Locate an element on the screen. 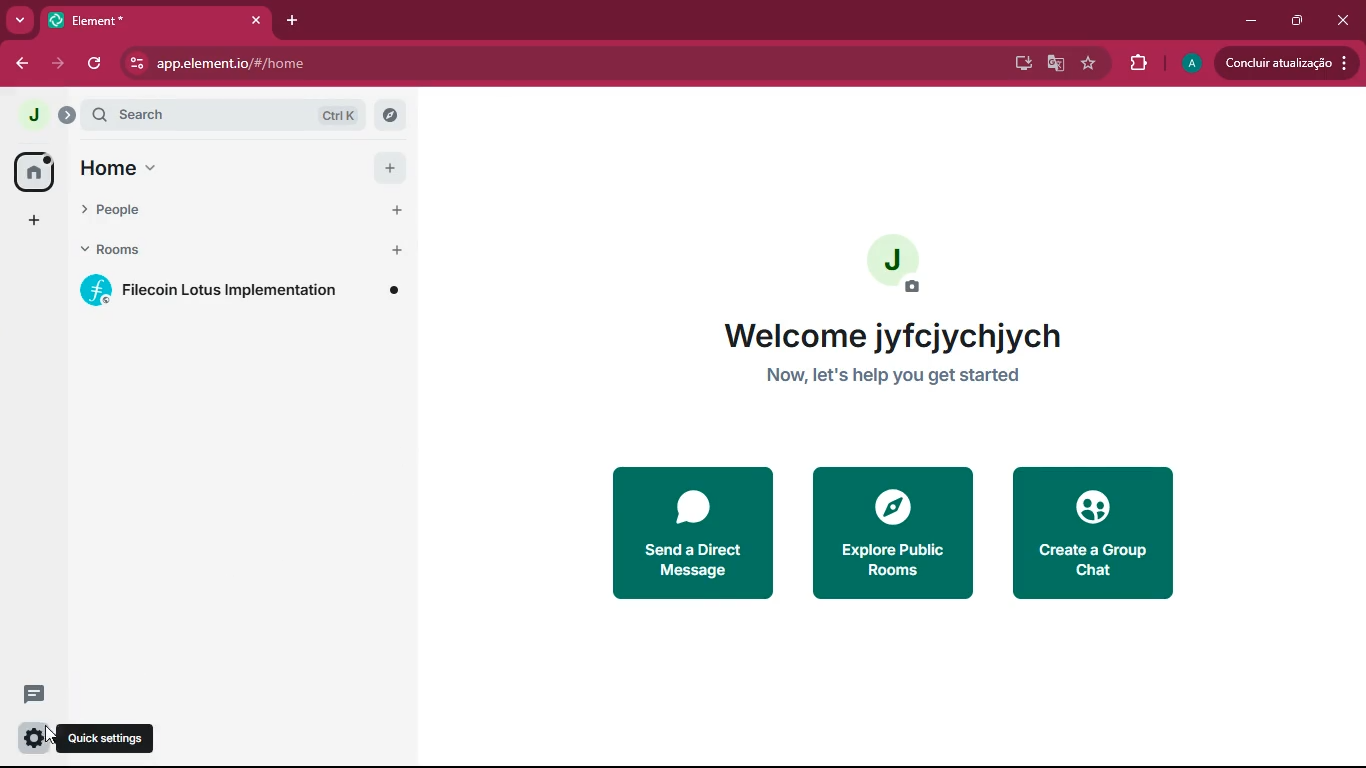 Image resolution: width=1366 pixels, height=768 pixels. profile is located at coordinates (34, 115).